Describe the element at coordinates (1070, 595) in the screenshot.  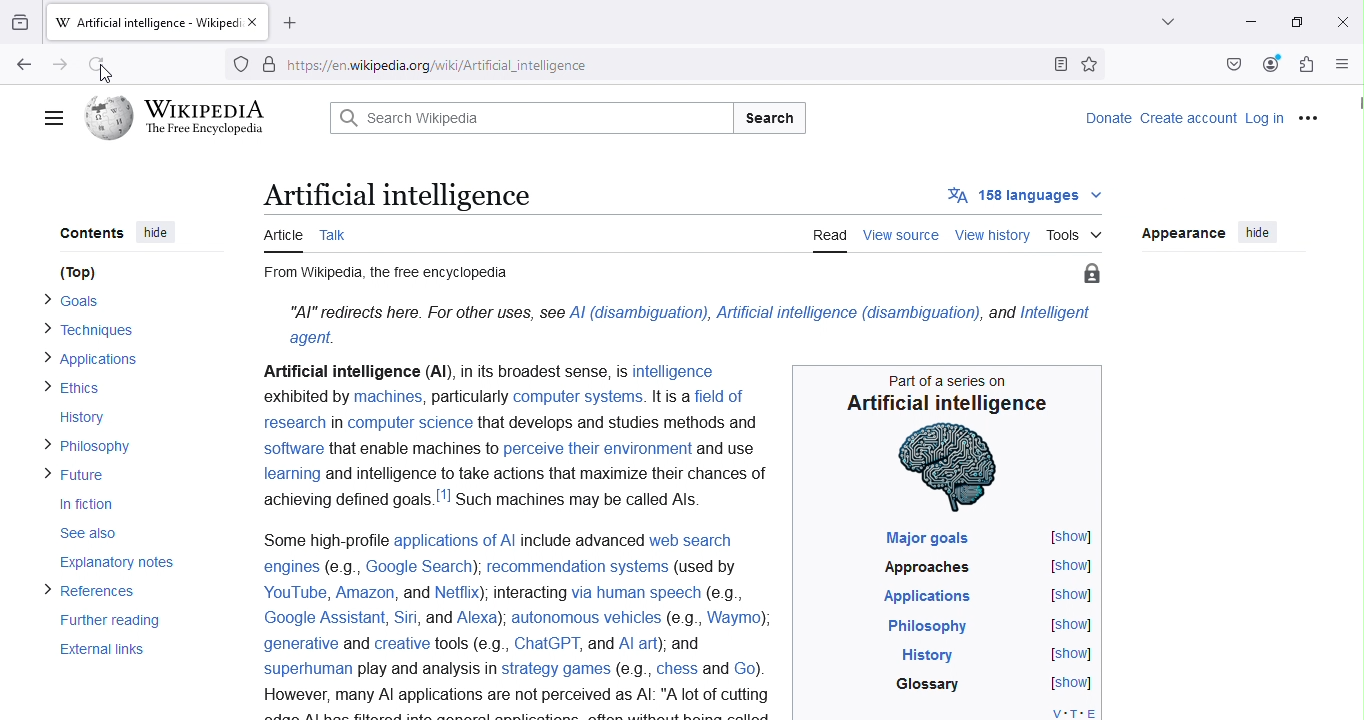
I see `[show]` at that location.